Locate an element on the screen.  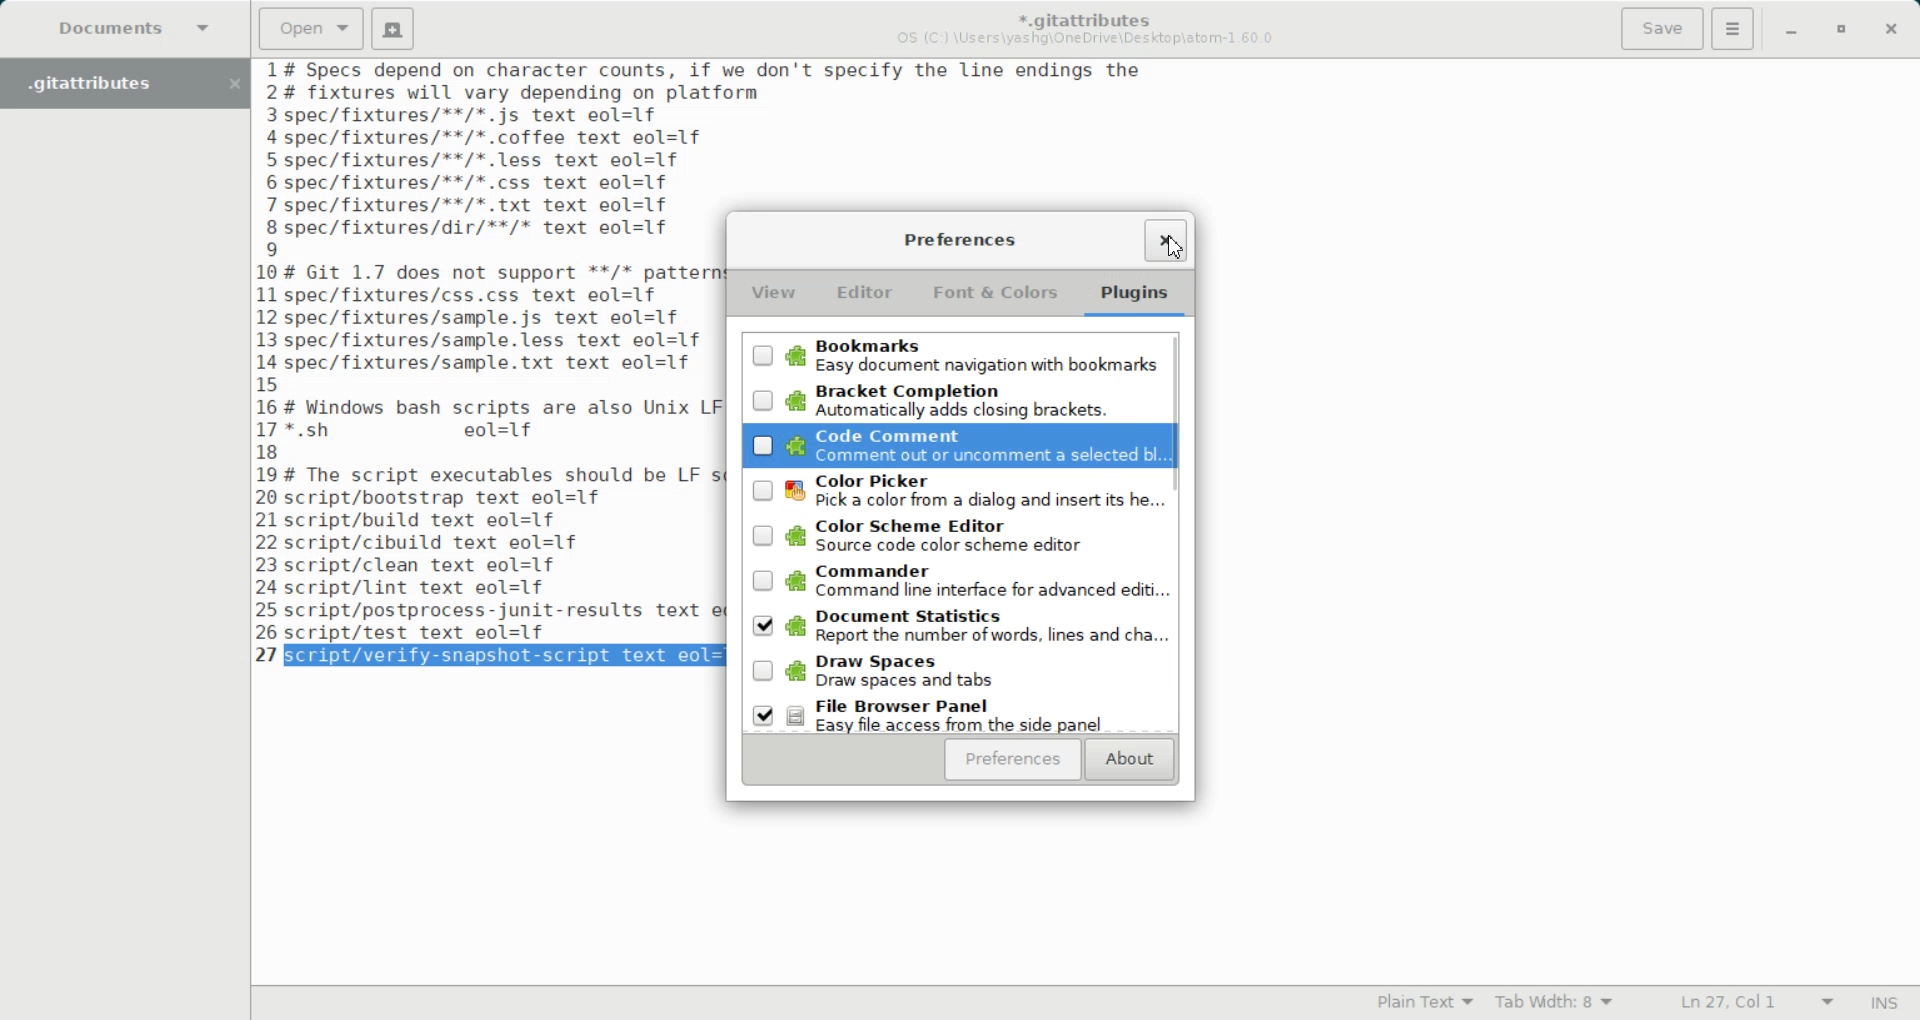
Close is located at coordinates (1164, 238).